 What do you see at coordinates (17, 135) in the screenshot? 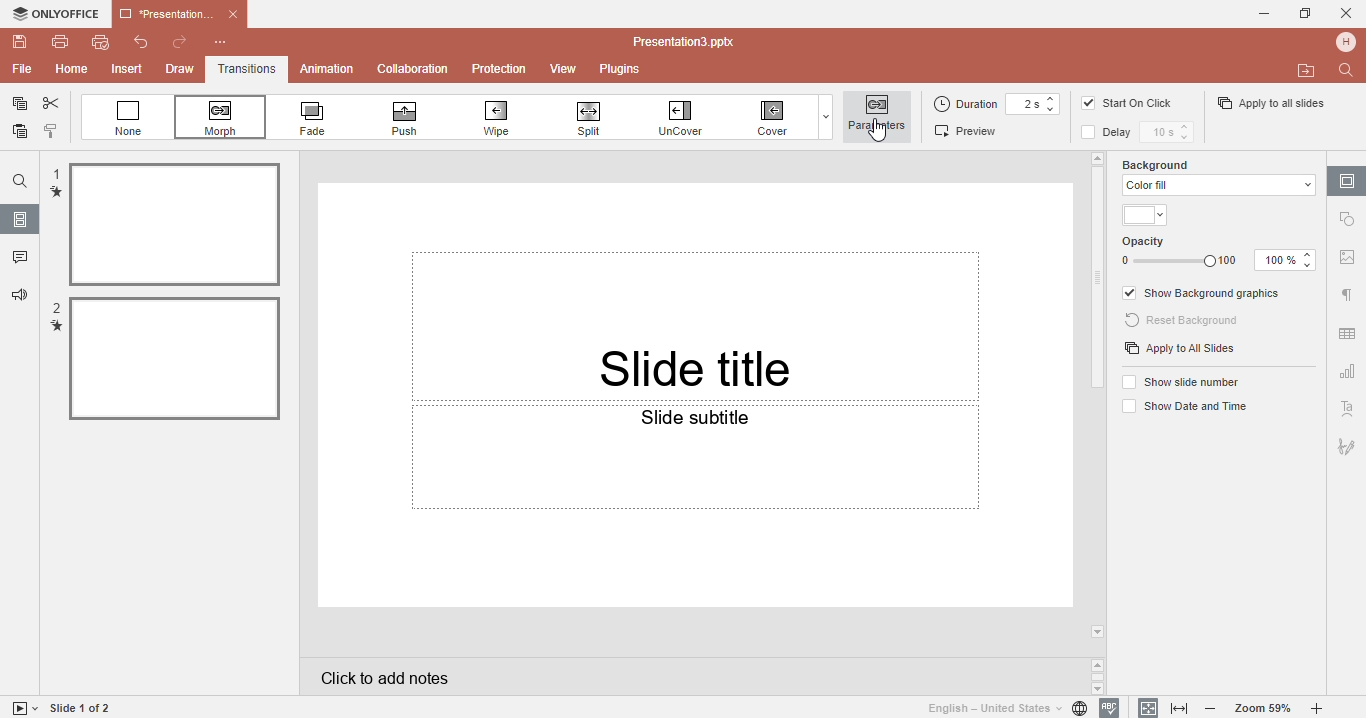
I see `Paste` at bounding box center [17, 135].